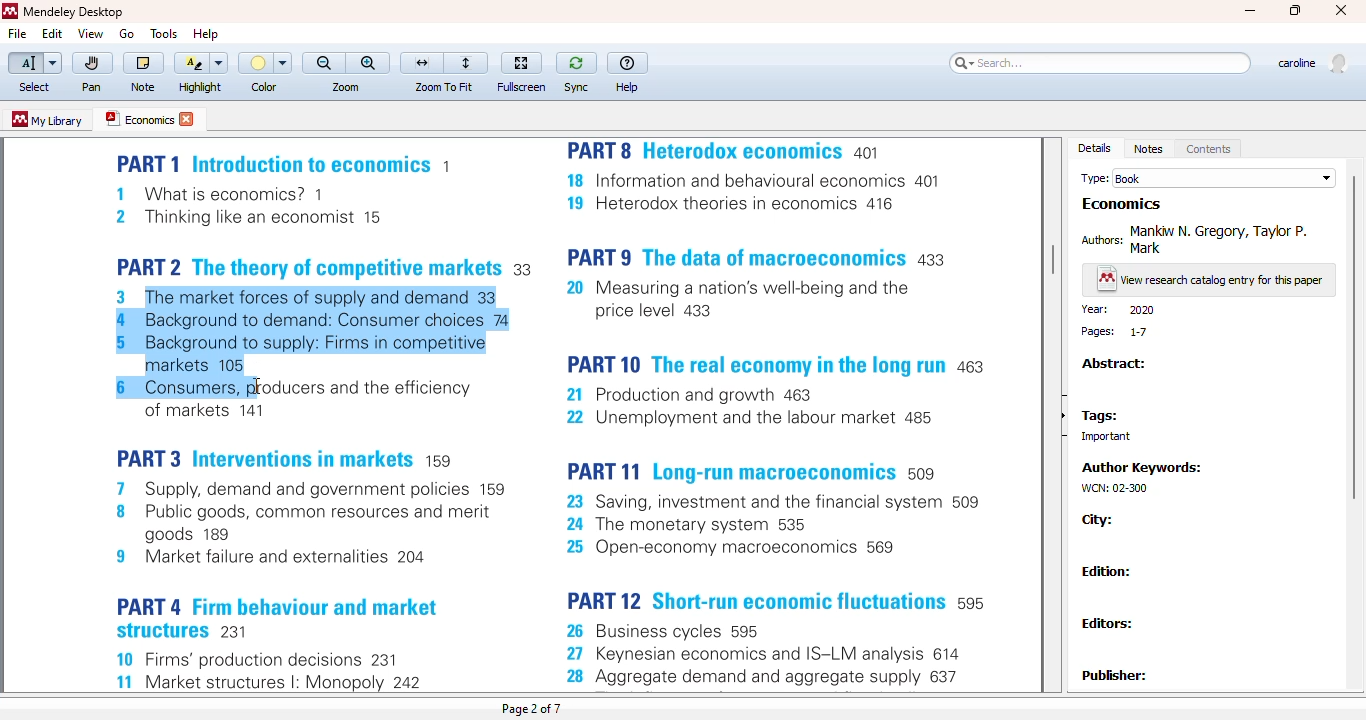 The height and width of the screenshot is (720, 1366). I want to click on fullscreen, so click(521, 63).